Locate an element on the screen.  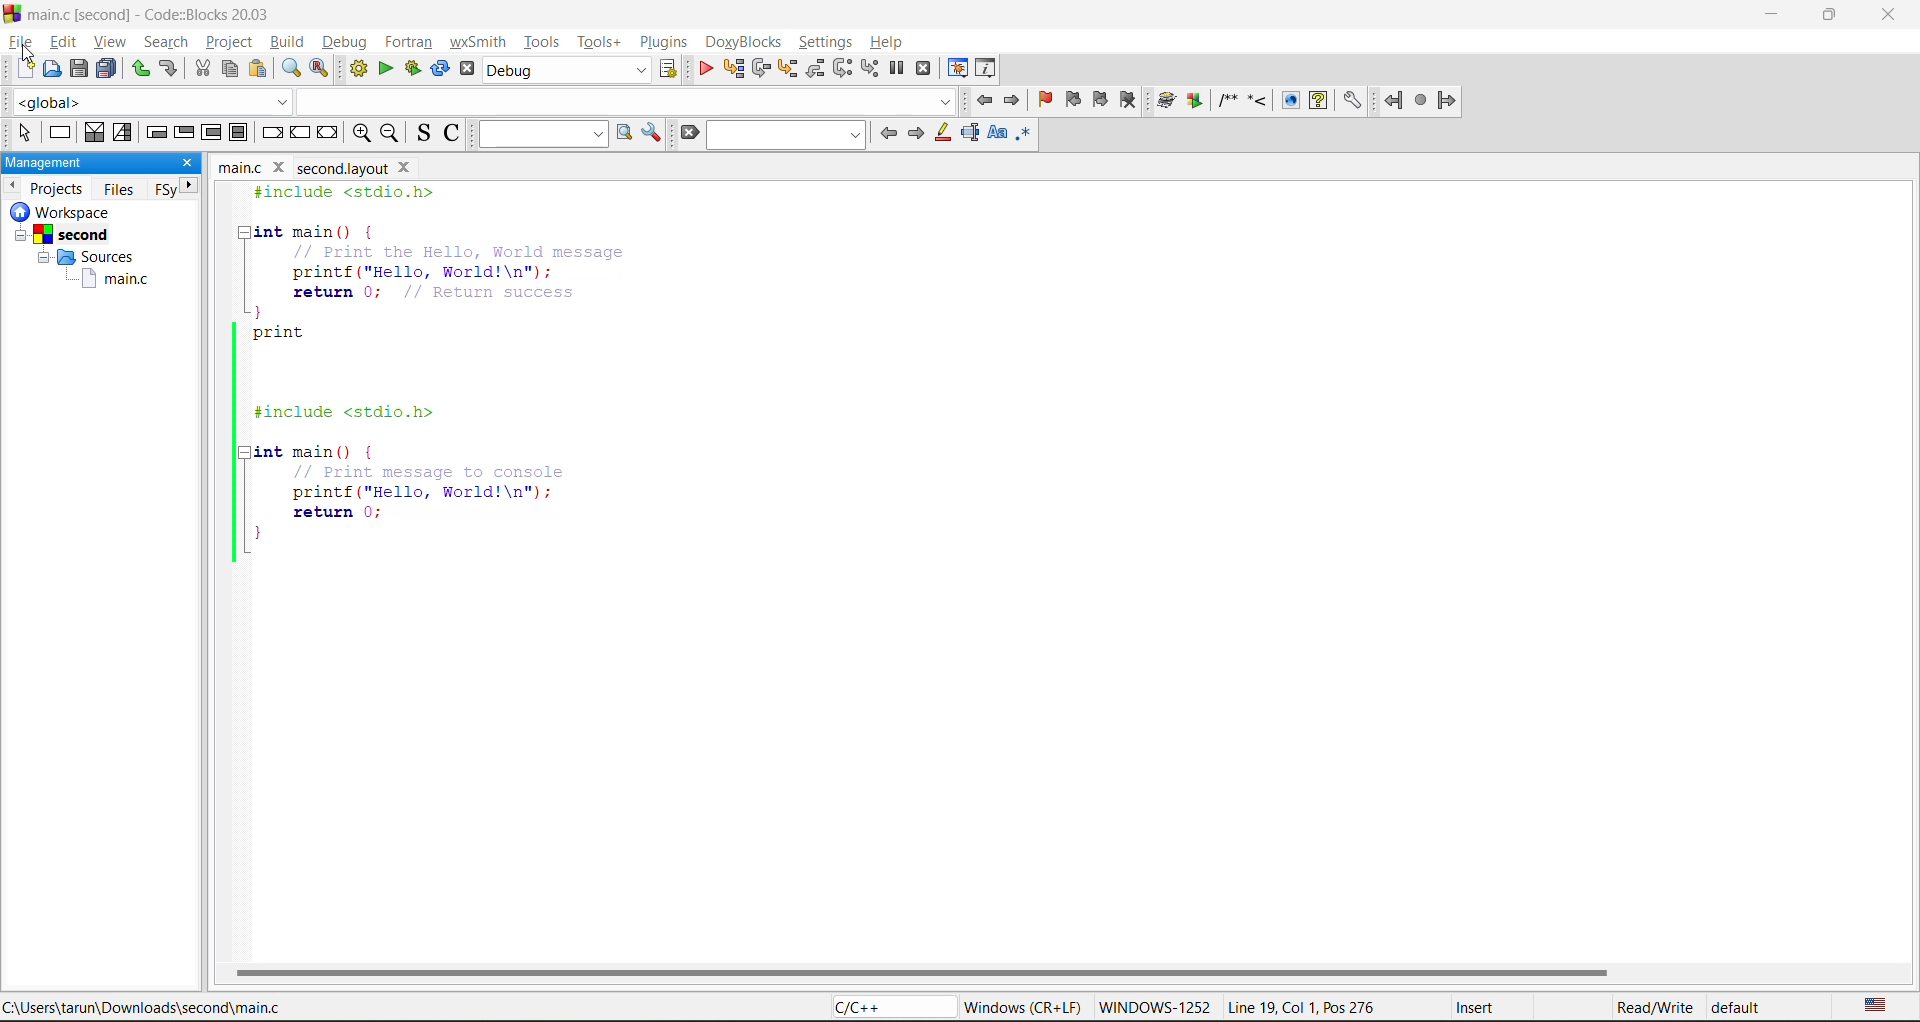
fortran is located at coordinates (409, 42).